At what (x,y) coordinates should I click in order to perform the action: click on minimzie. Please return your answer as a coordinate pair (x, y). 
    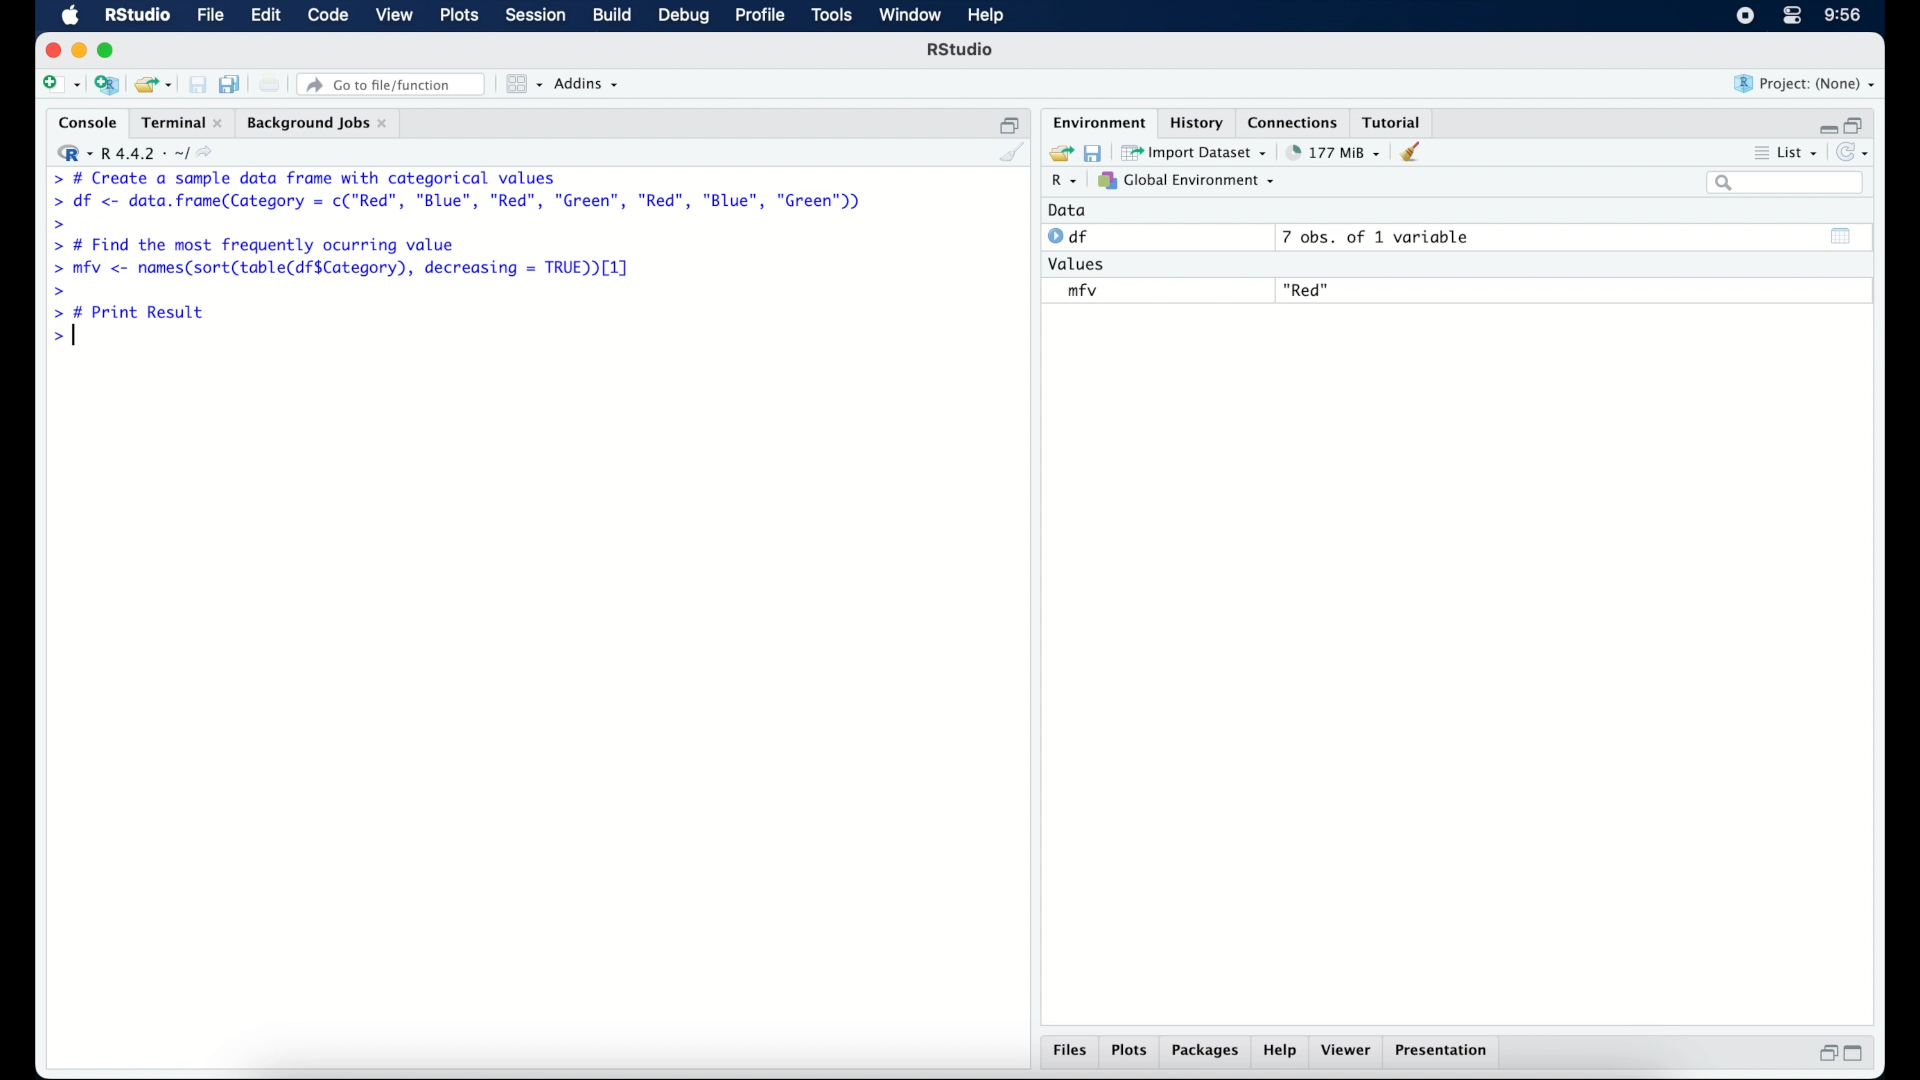
    Looking at the image, I should click on (78, 50).